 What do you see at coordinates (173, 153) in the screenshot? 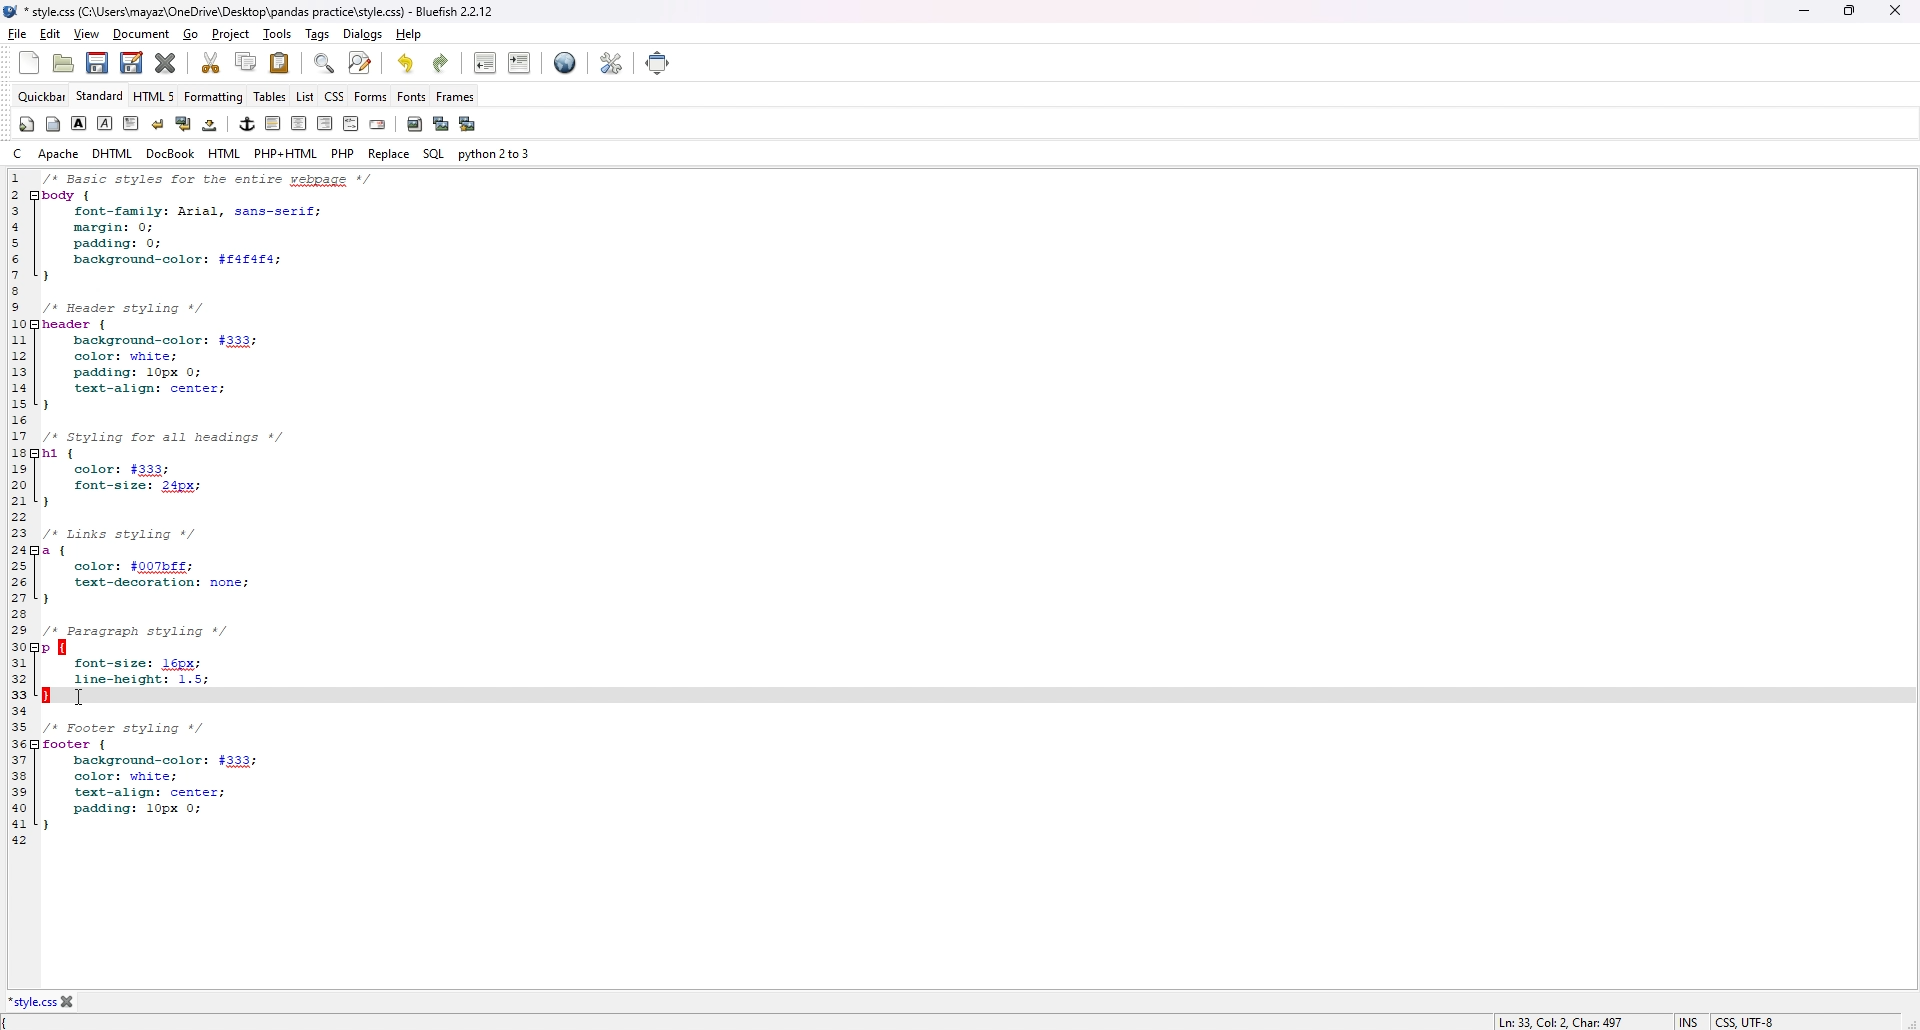
I see `docbook` at bounding box center [173, 153].